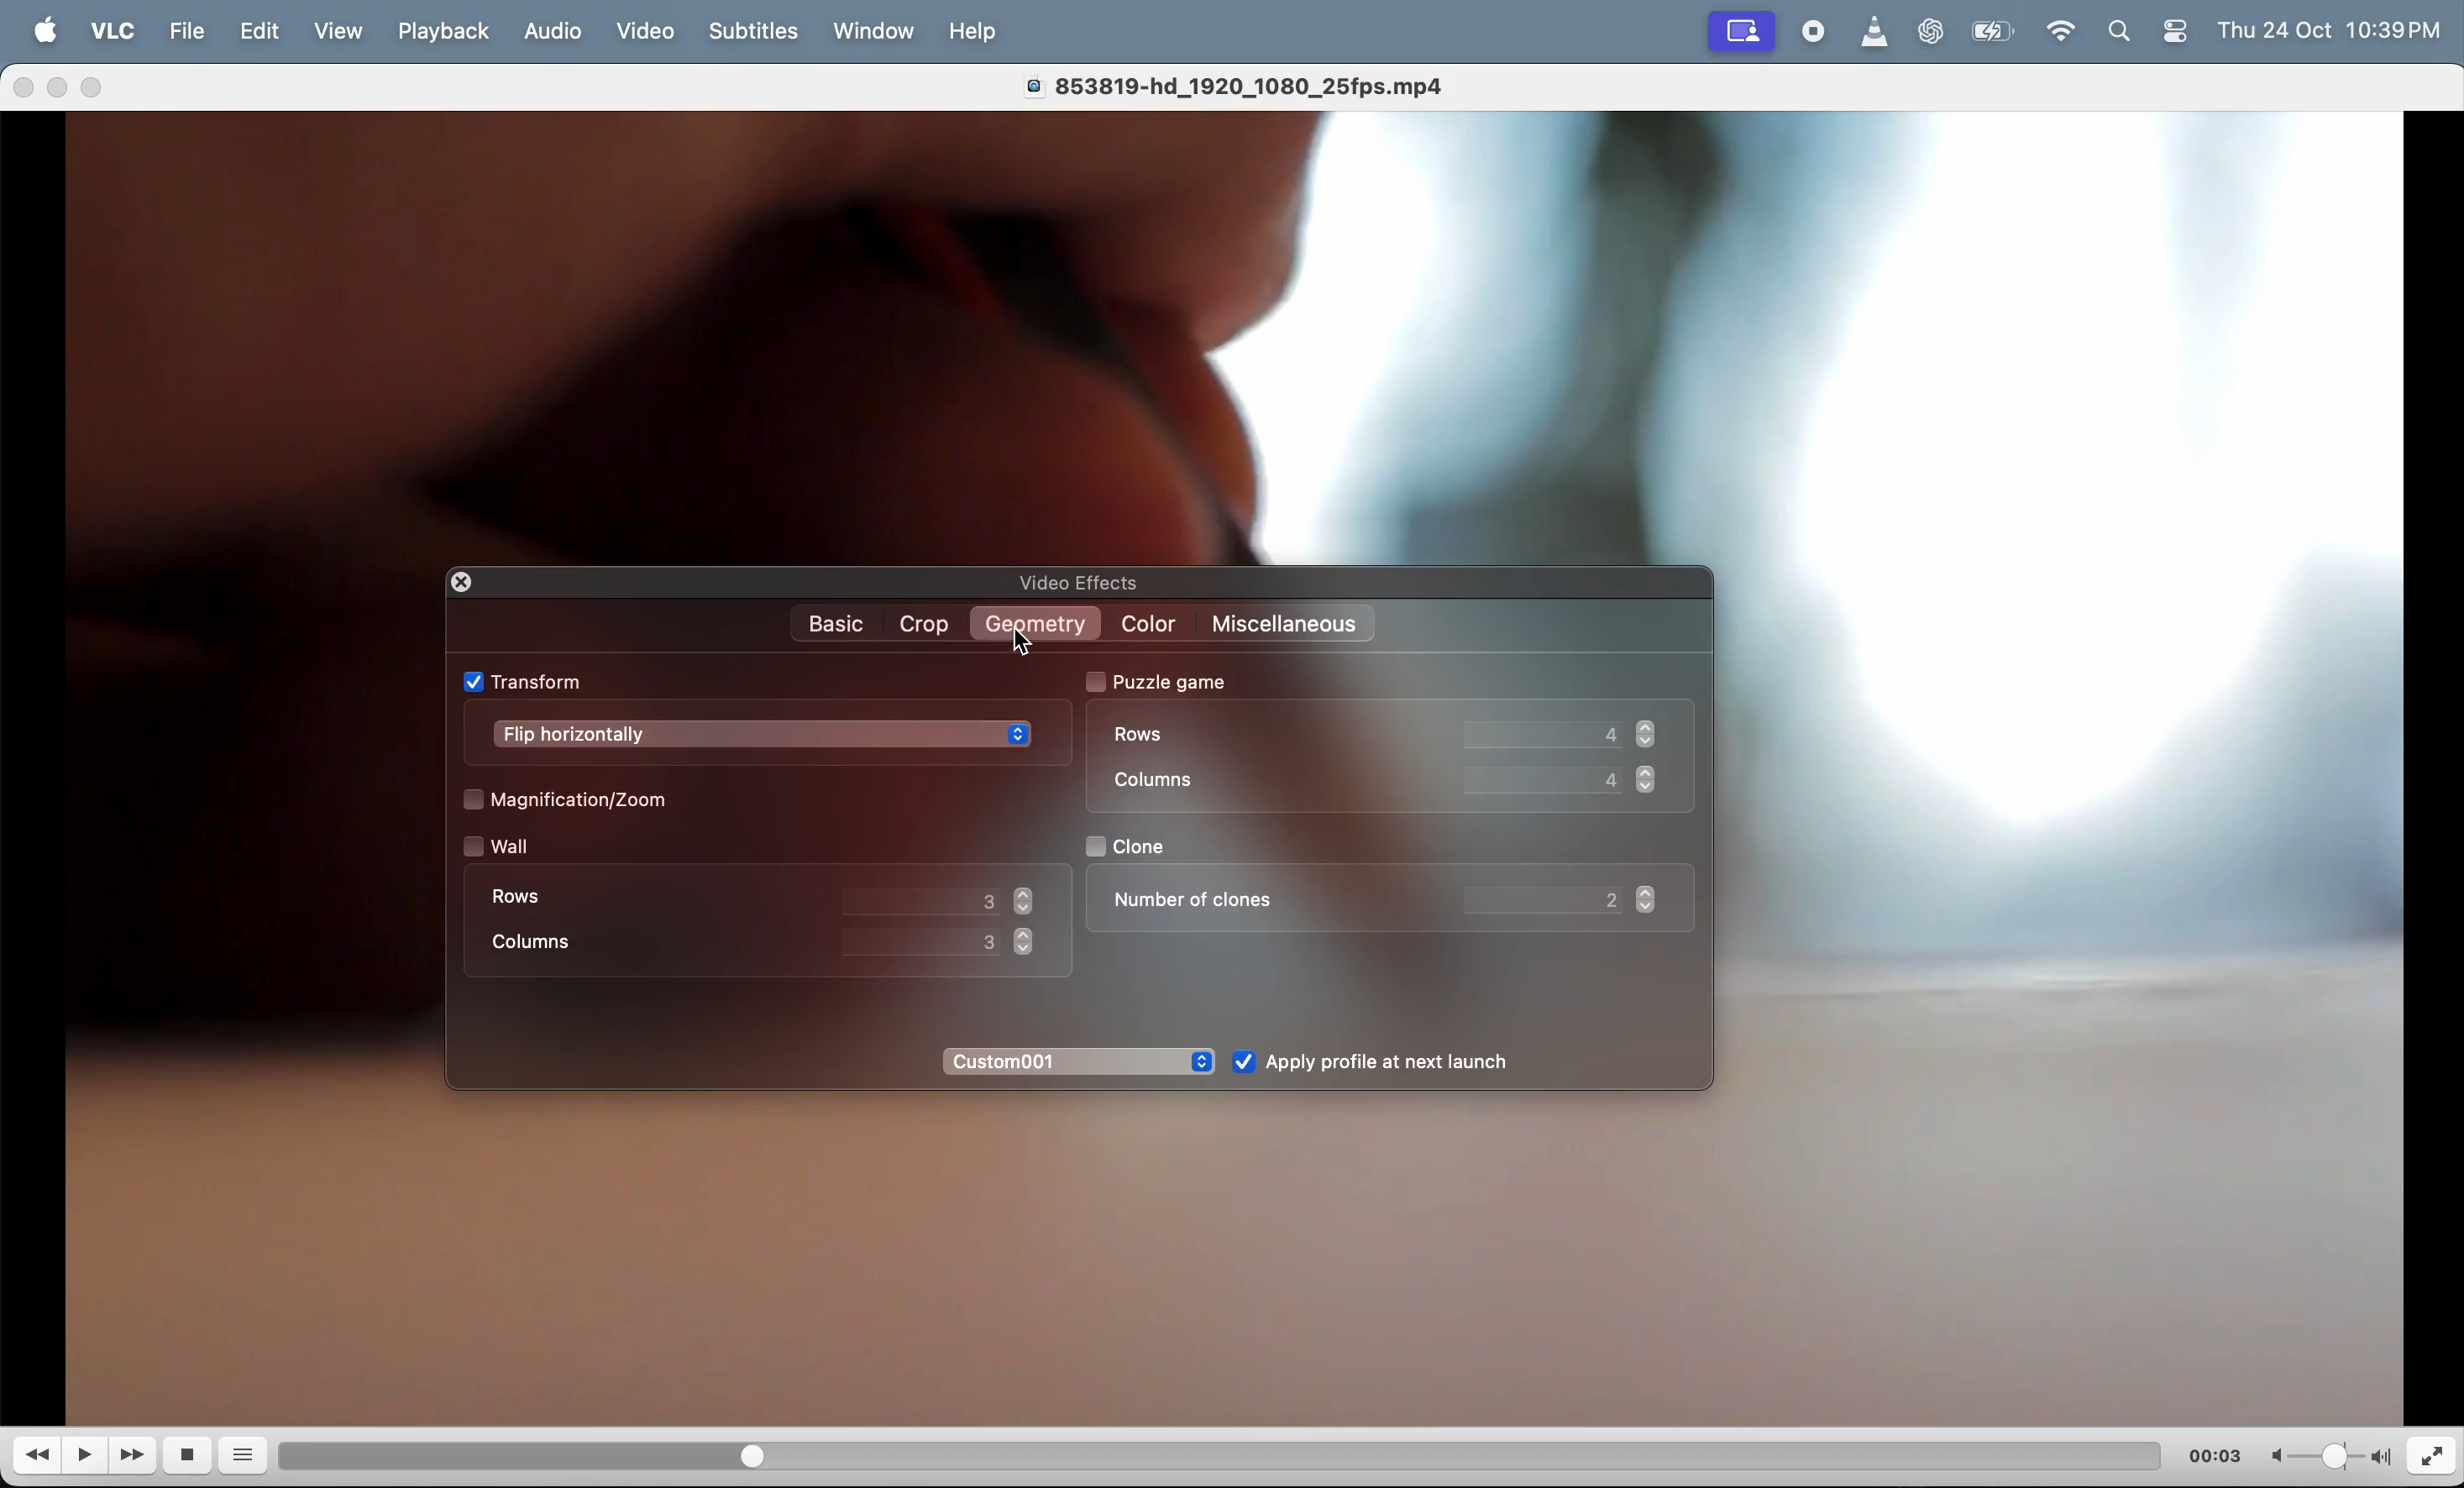  What do you see at coordinates (520, 899) in the screenshot?
I see `rows` at bounding box center [520, 899].